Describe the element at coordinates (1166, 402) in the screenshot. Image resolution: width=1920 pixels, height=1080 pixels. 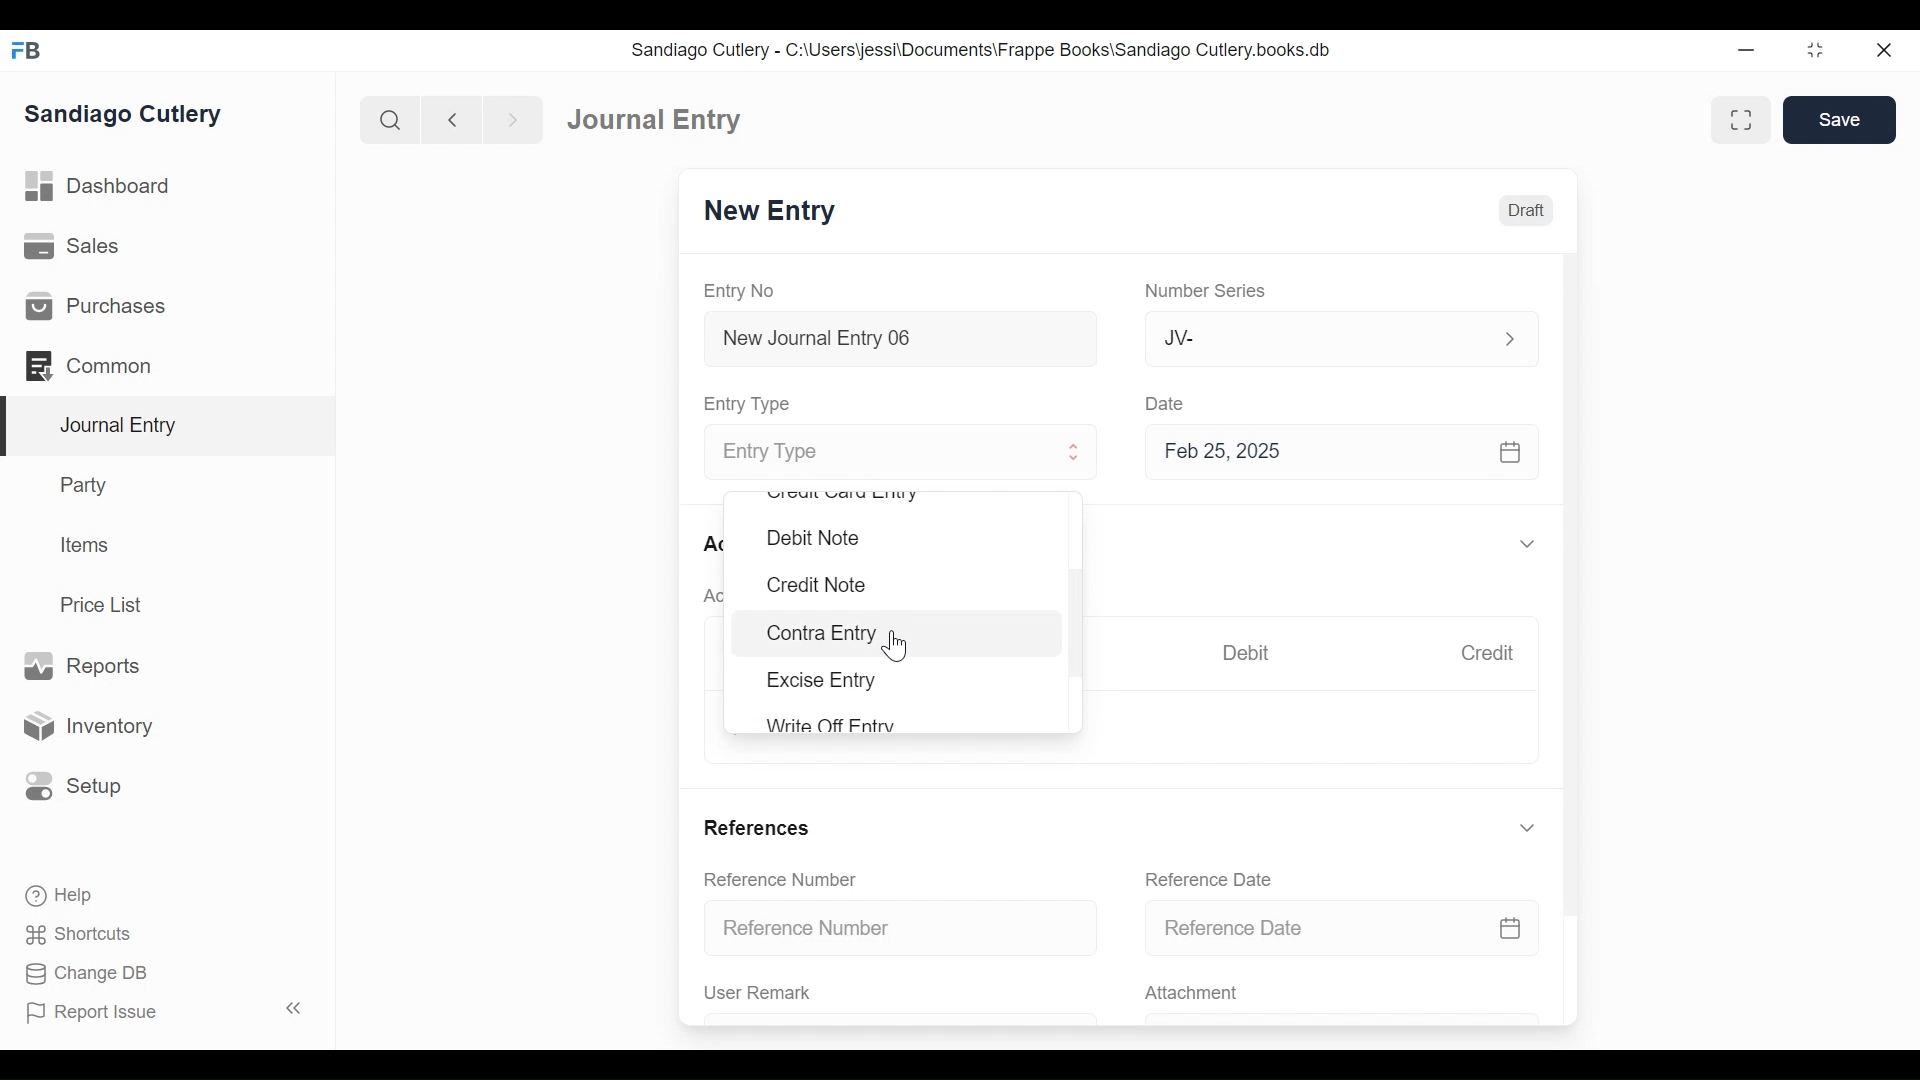
I see `Date` at that location.